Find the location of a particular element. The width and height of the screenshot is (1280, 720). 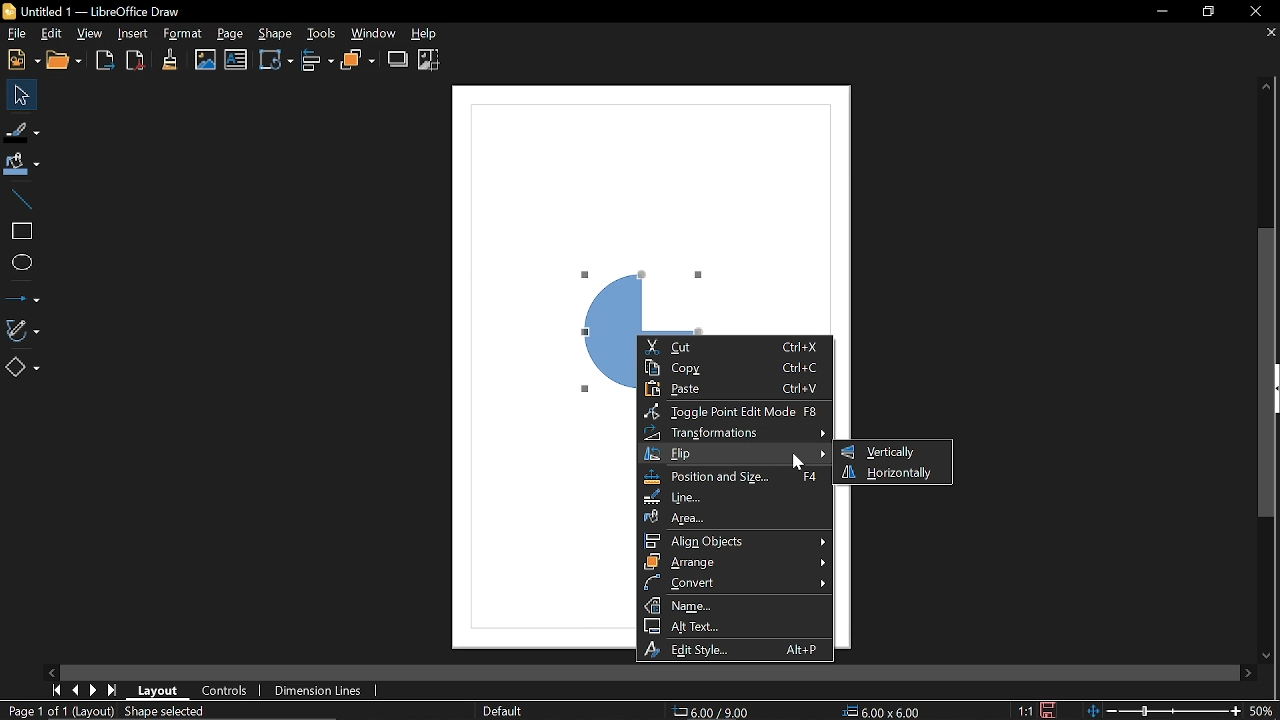

Arrange is located at coordinates (358, 60).